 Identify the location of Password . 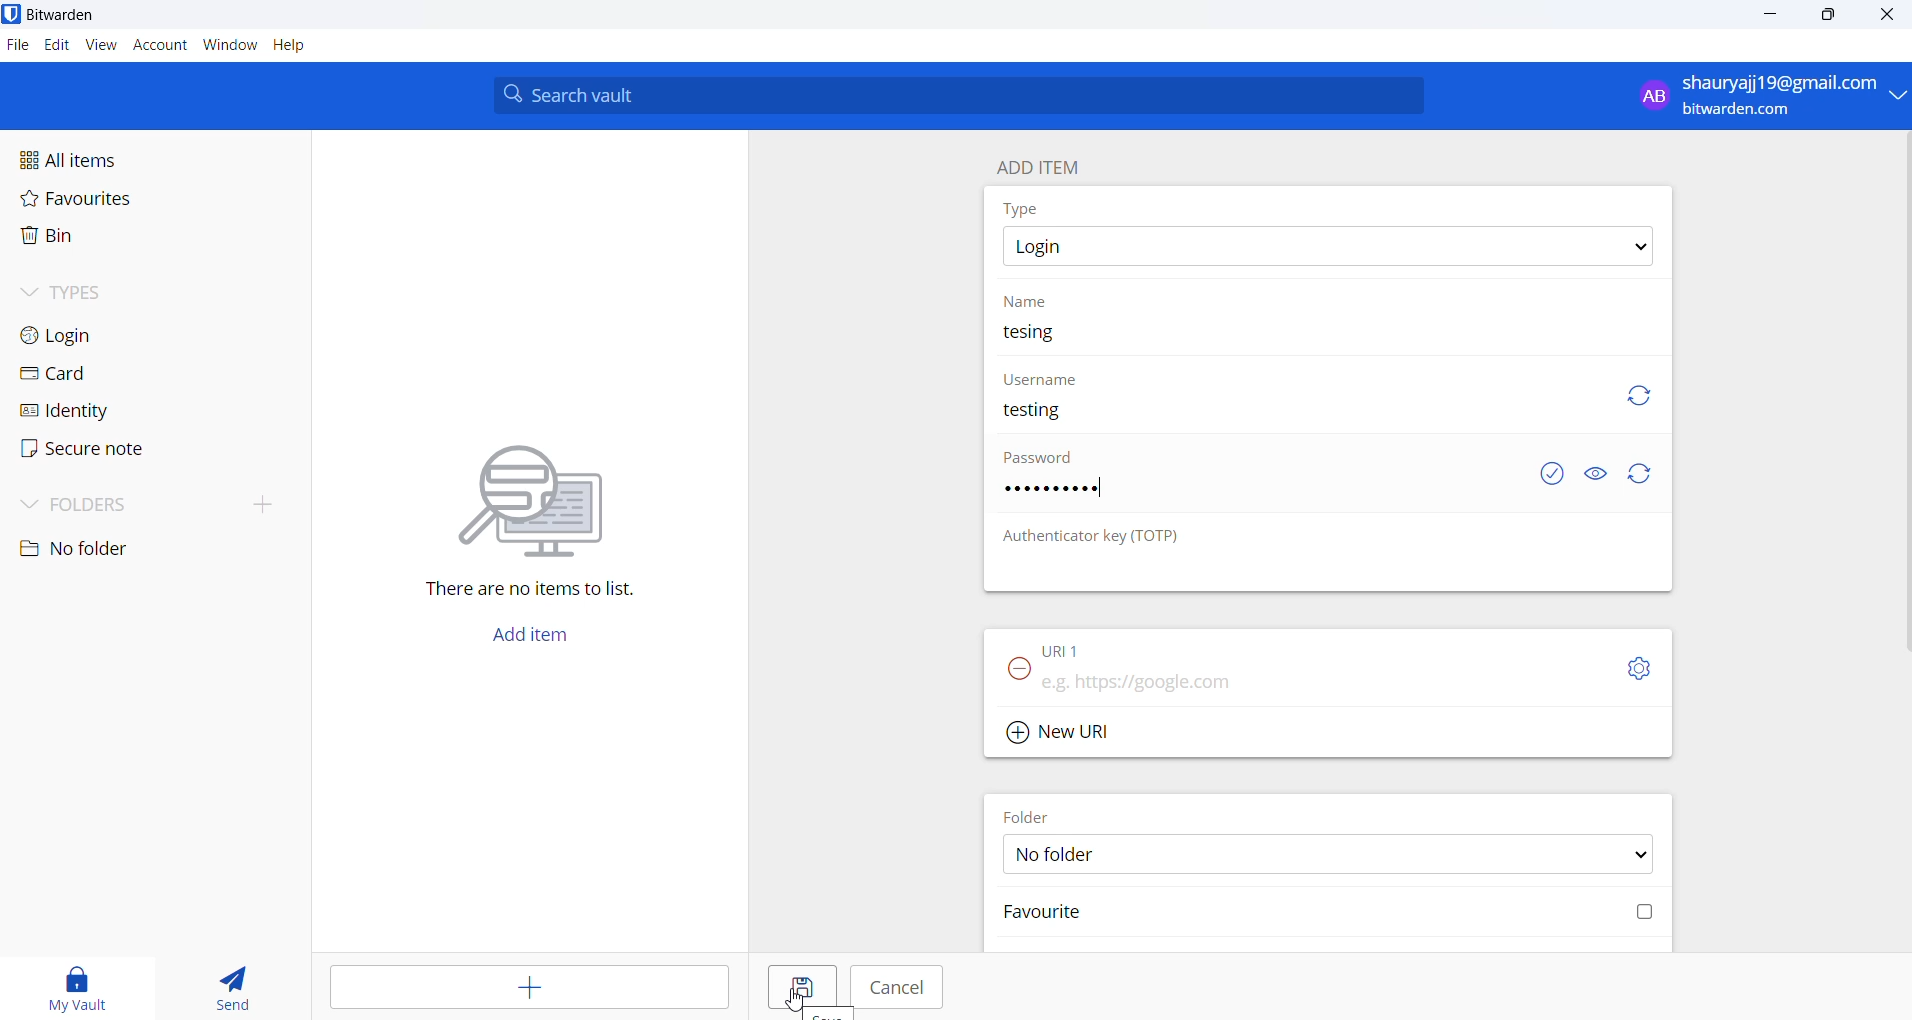
(1043, 462).